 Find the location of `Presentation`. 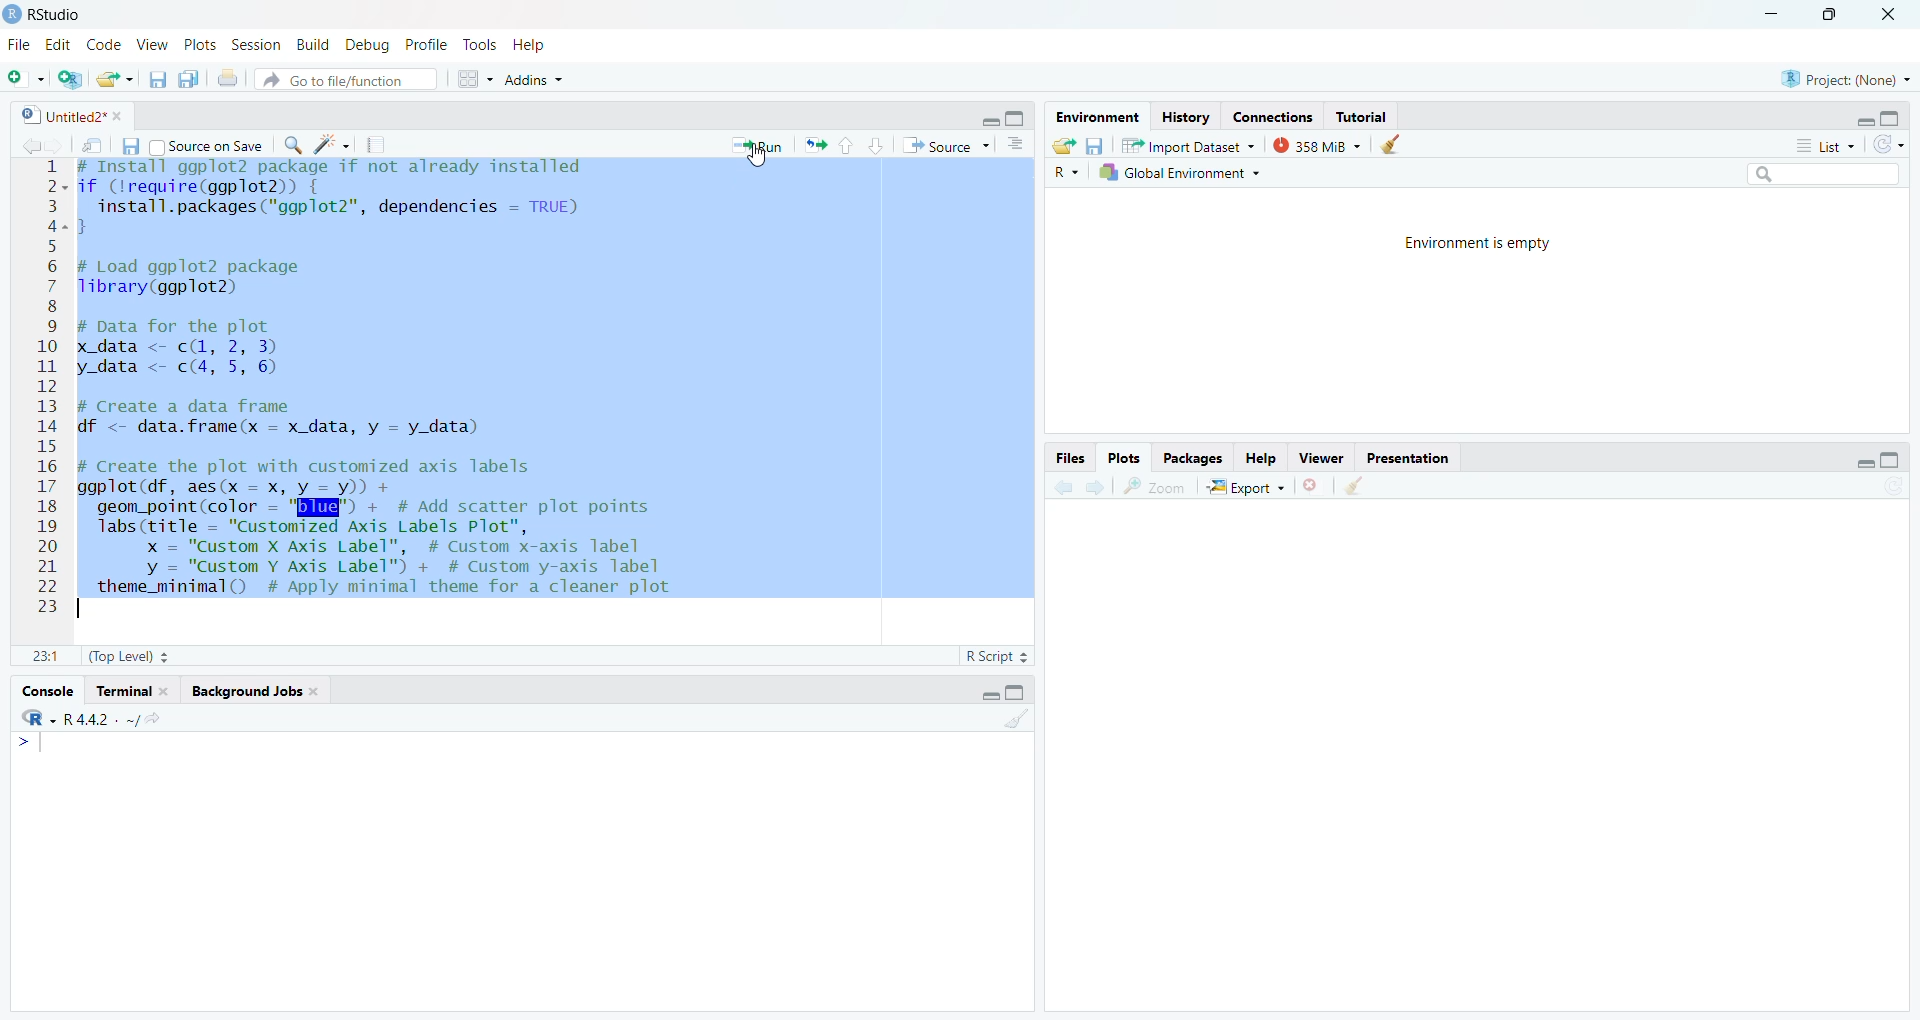

Presentation is located at coordinates (1412, 460).